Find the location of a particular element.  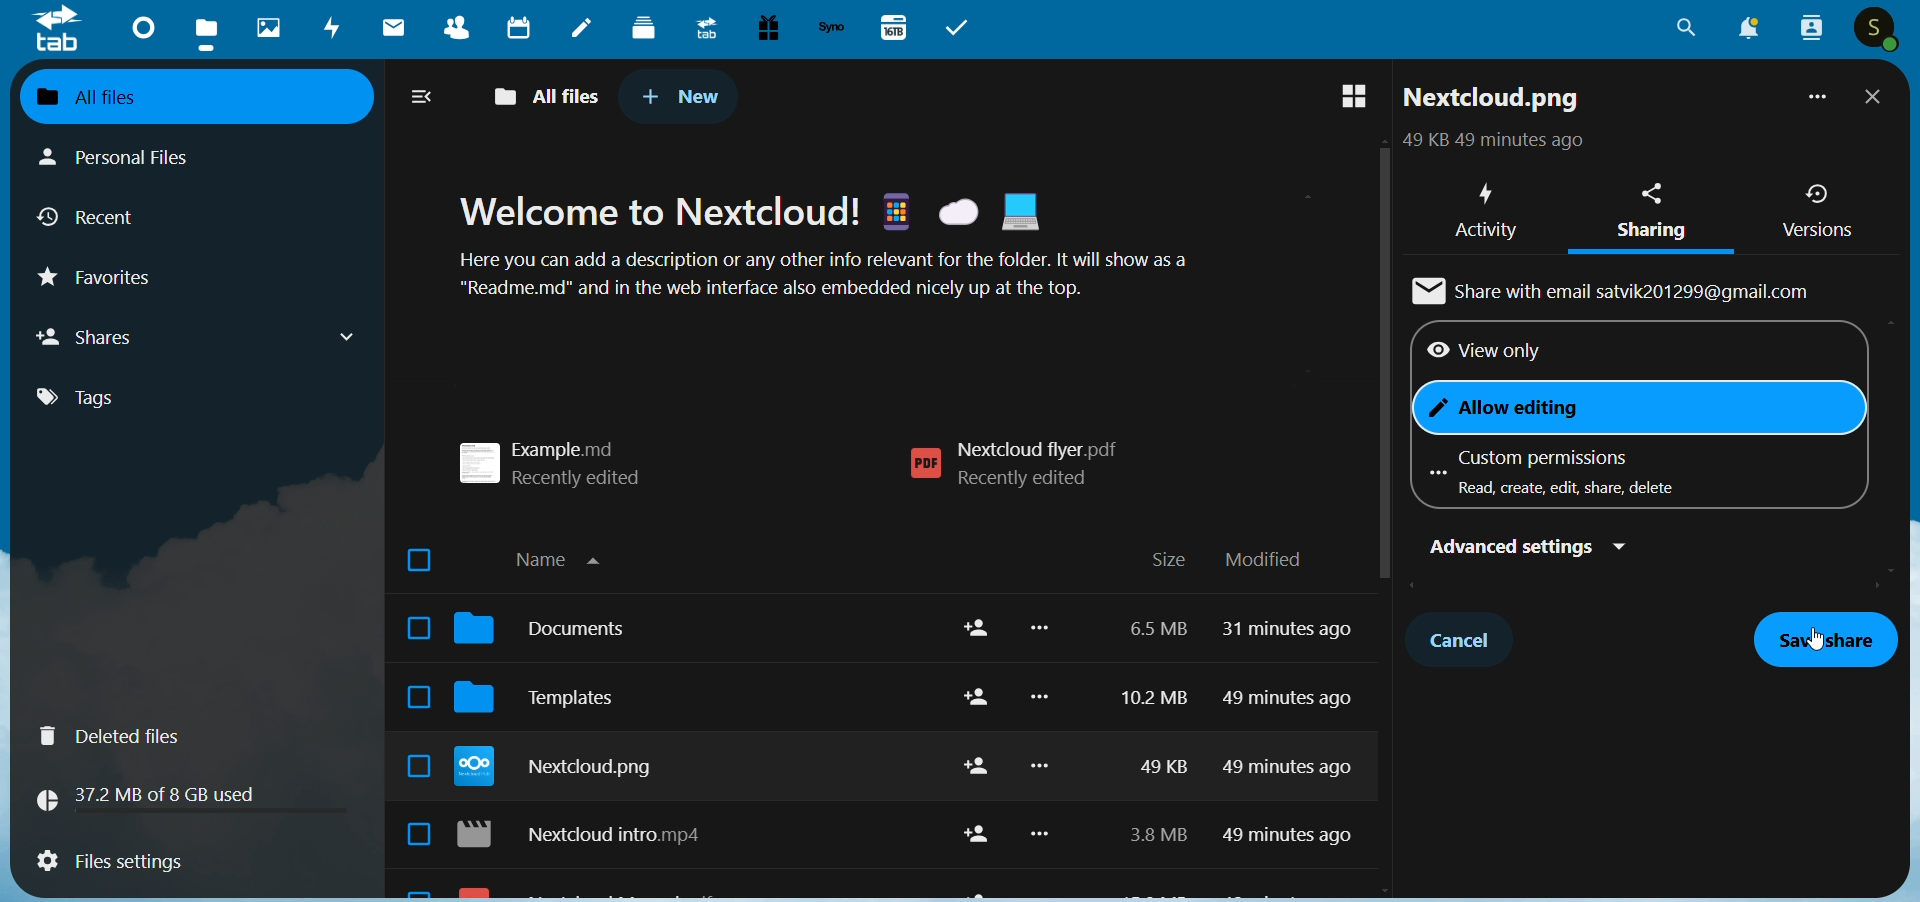

nextcloud flyer is located at coordinates (1025, 465).